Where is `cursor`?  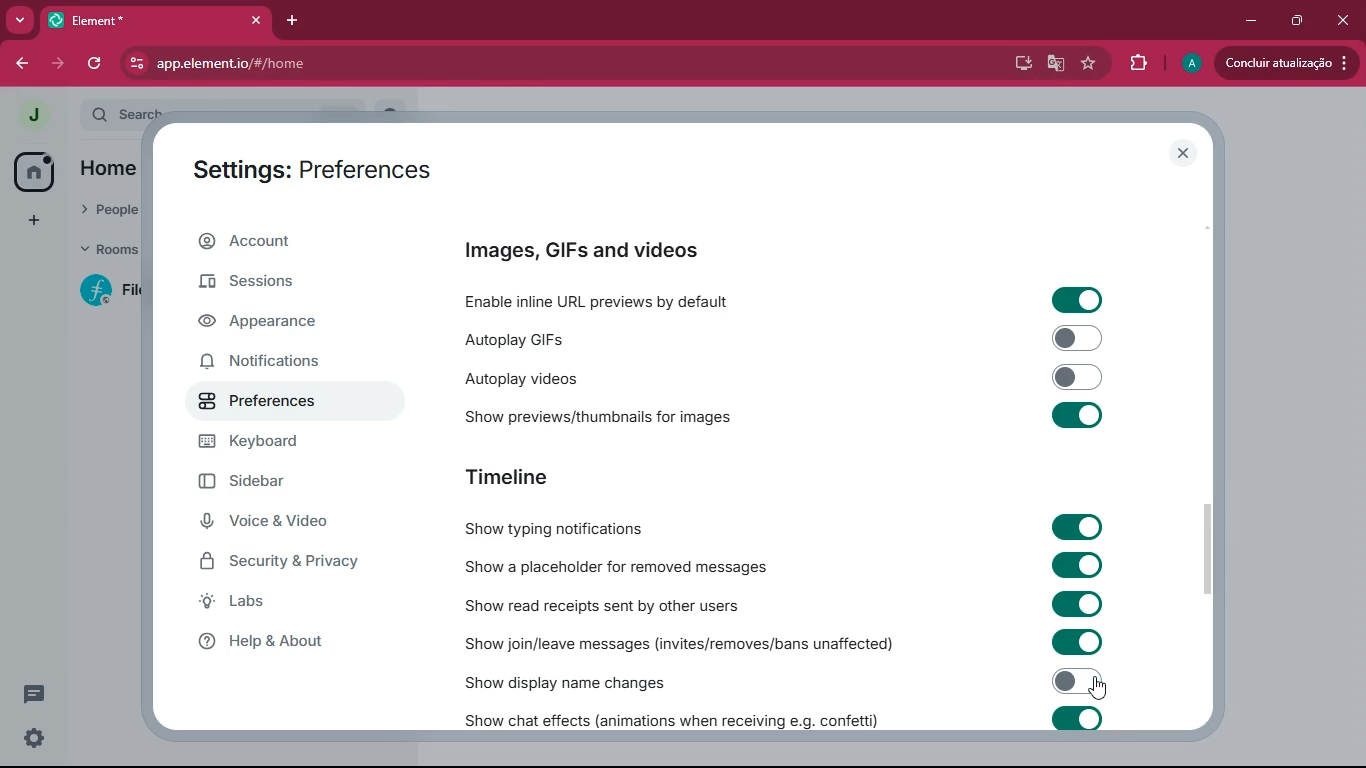 cursor is located at coordinates (1096, 689).